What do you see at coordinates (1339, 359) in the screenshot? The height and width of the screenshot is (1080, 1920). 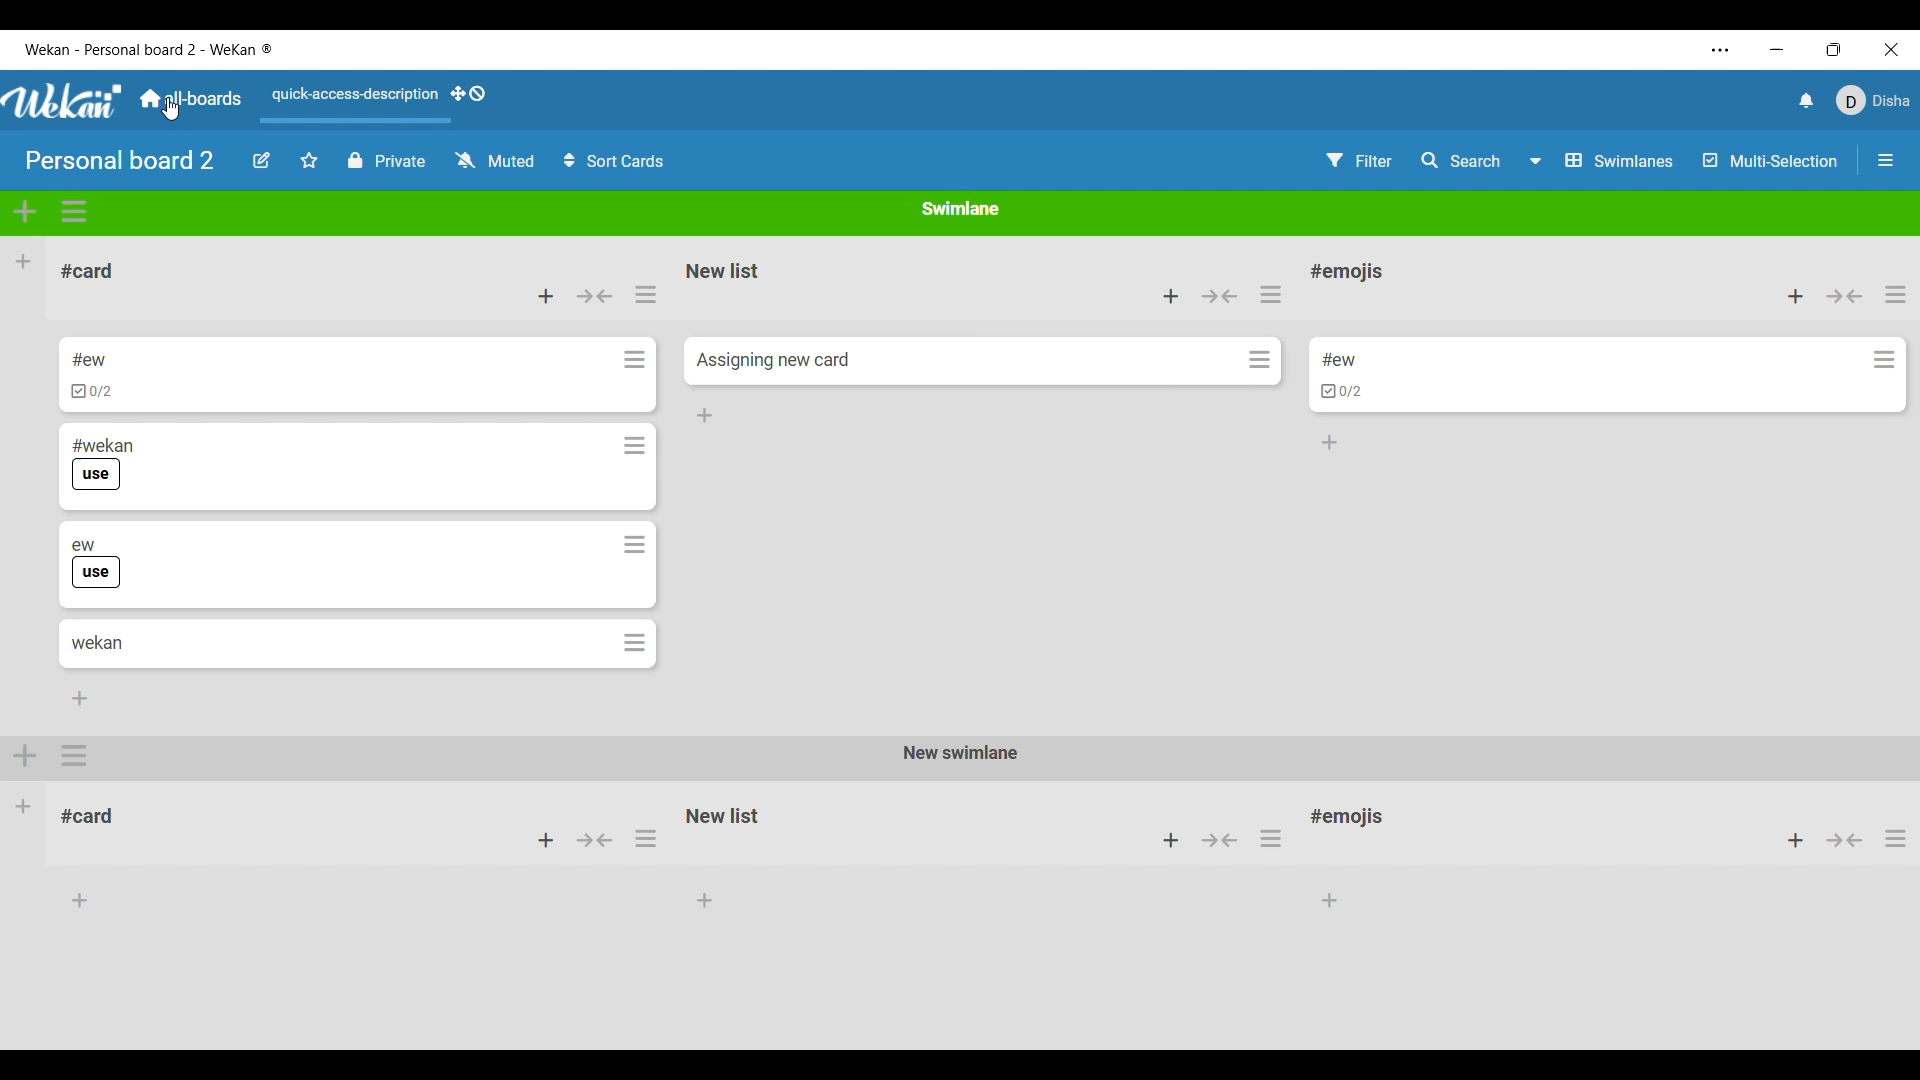 I see `Card name` at bounding box center [1339, 359].